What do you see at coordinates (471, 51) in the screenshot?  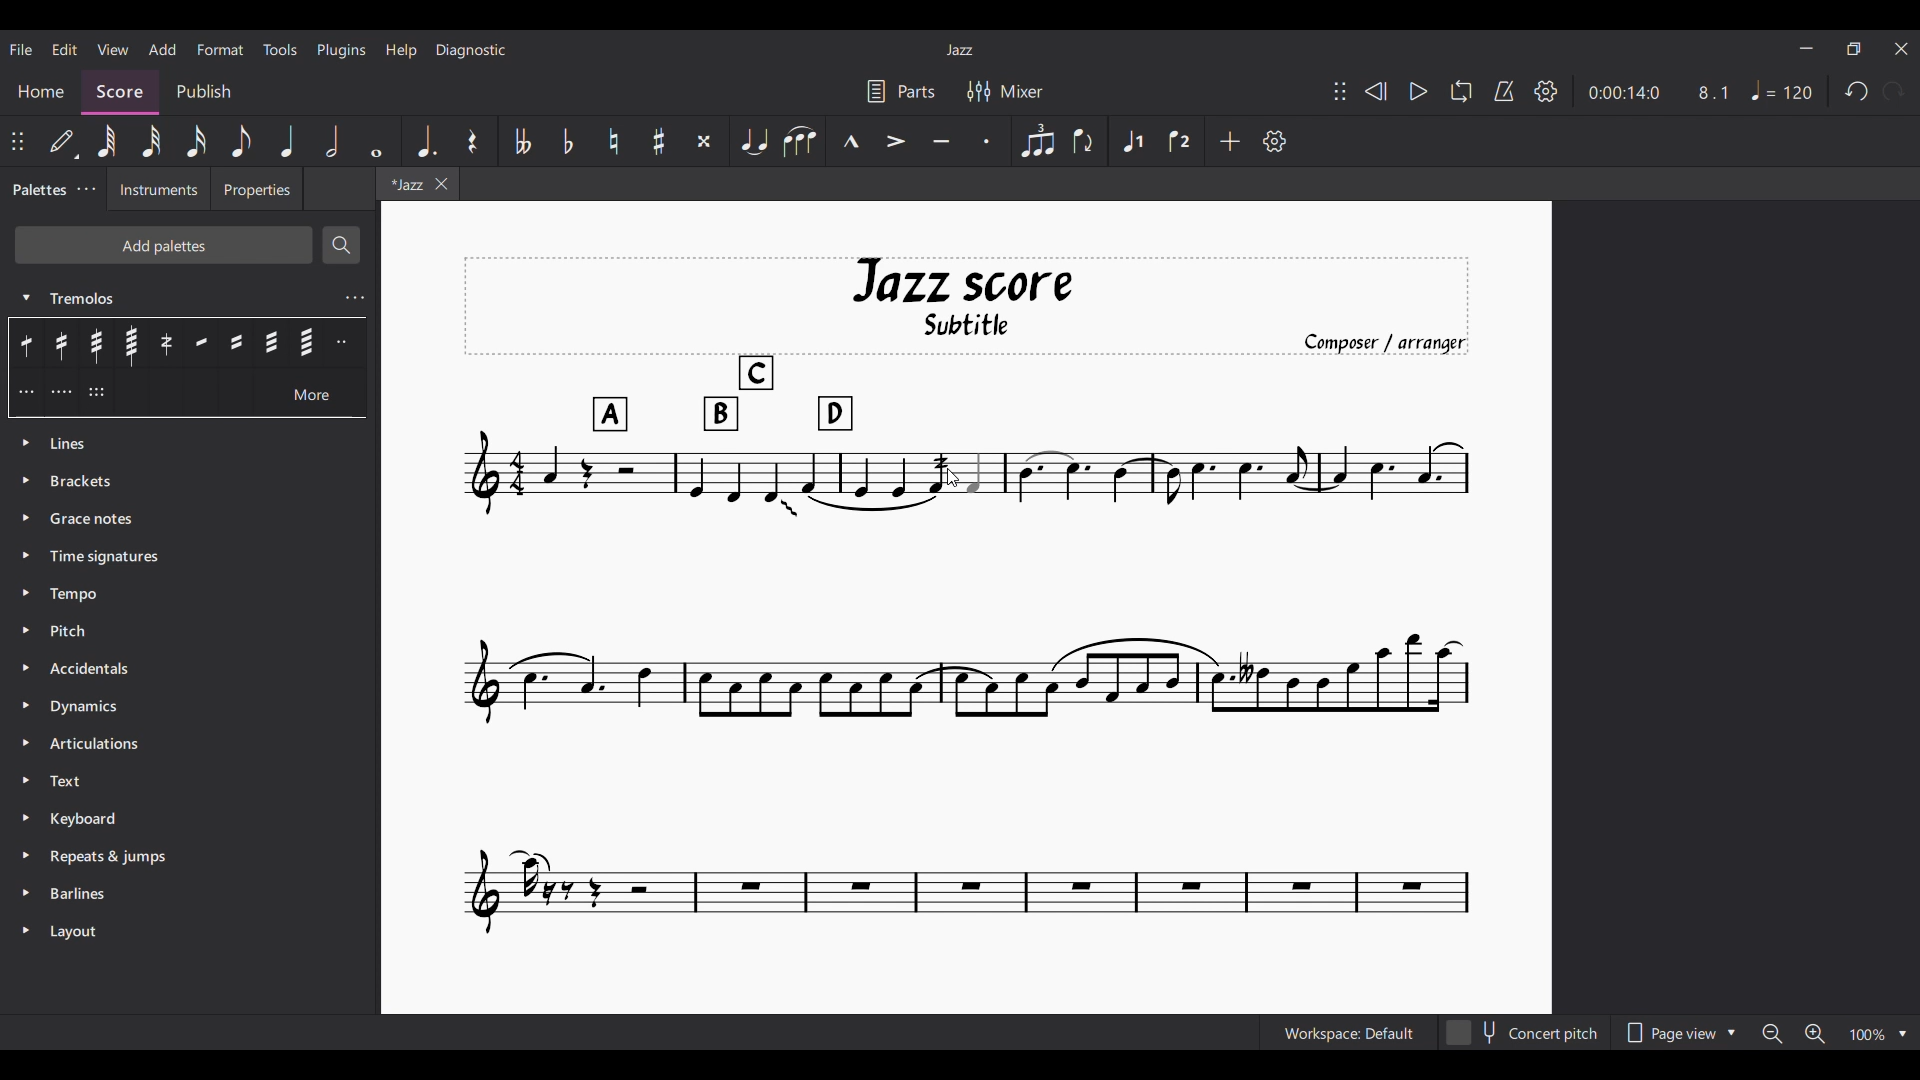 I see `Diagnostic` at bounding box center [471, 51].